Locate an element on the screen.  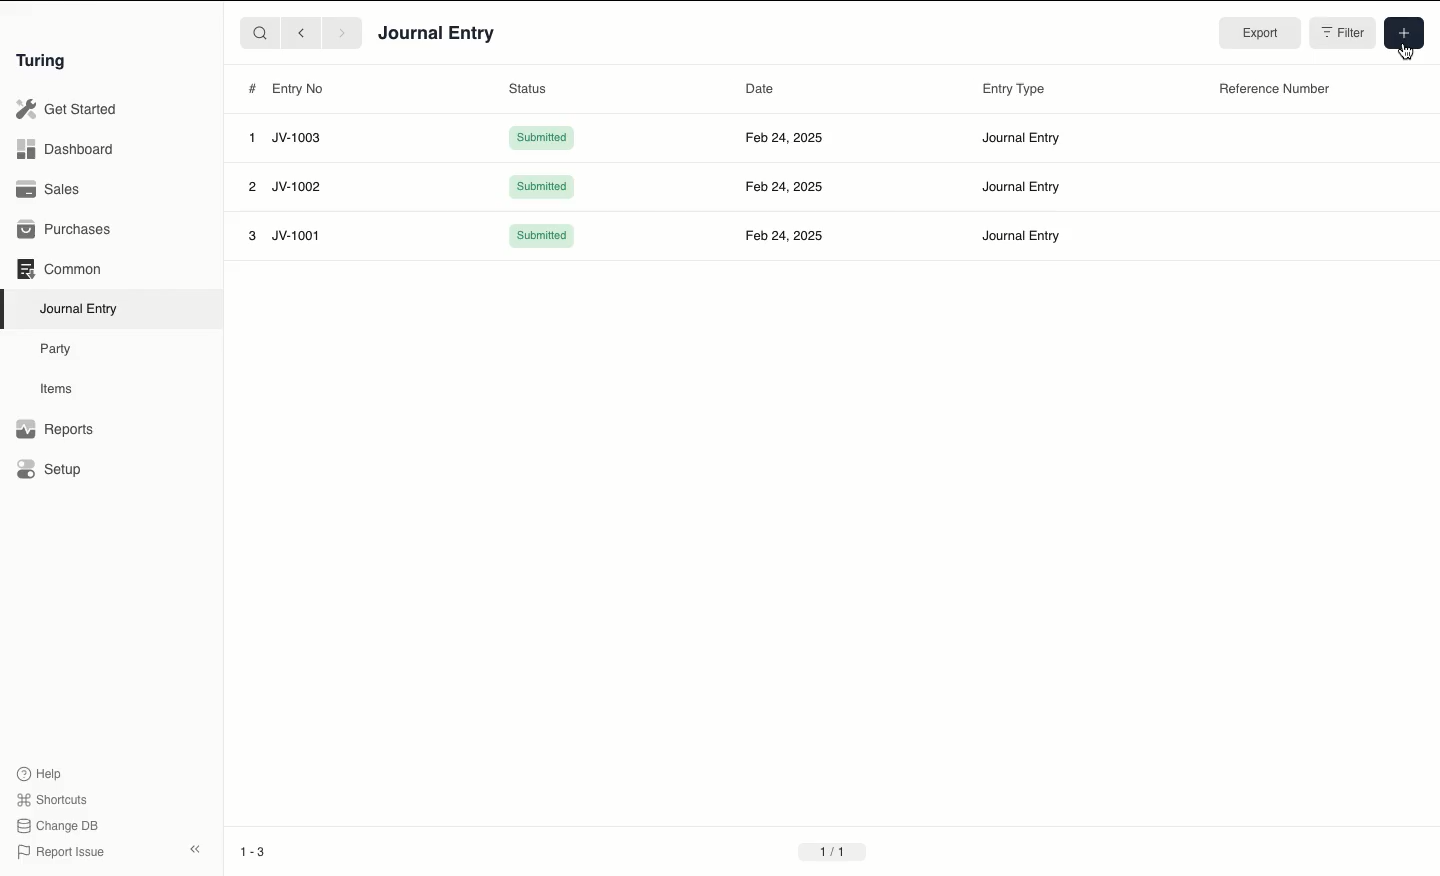
JV-1002 is located at coordinates (300, 186).